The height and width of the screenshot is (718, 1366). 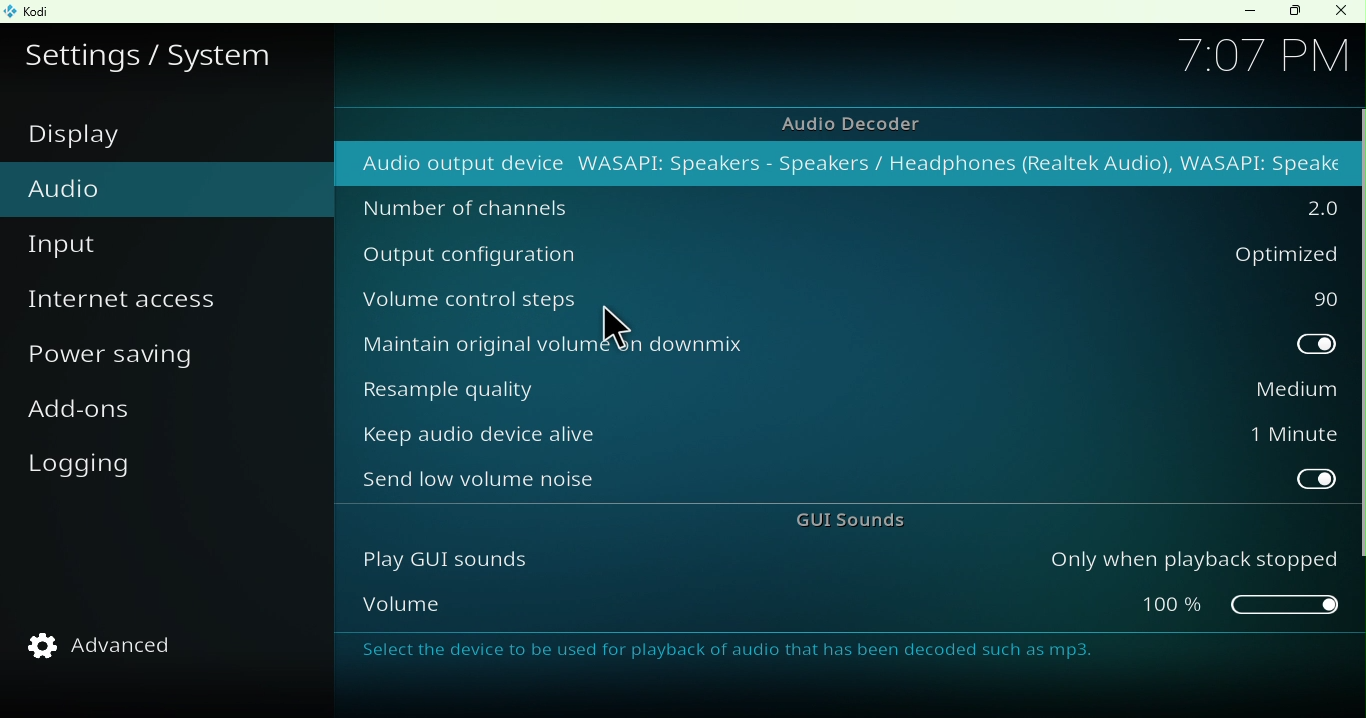 What do you see at coordinates (1221, 346) in the screenshot?
I see `toggle` at bounding box center [1221, 346].